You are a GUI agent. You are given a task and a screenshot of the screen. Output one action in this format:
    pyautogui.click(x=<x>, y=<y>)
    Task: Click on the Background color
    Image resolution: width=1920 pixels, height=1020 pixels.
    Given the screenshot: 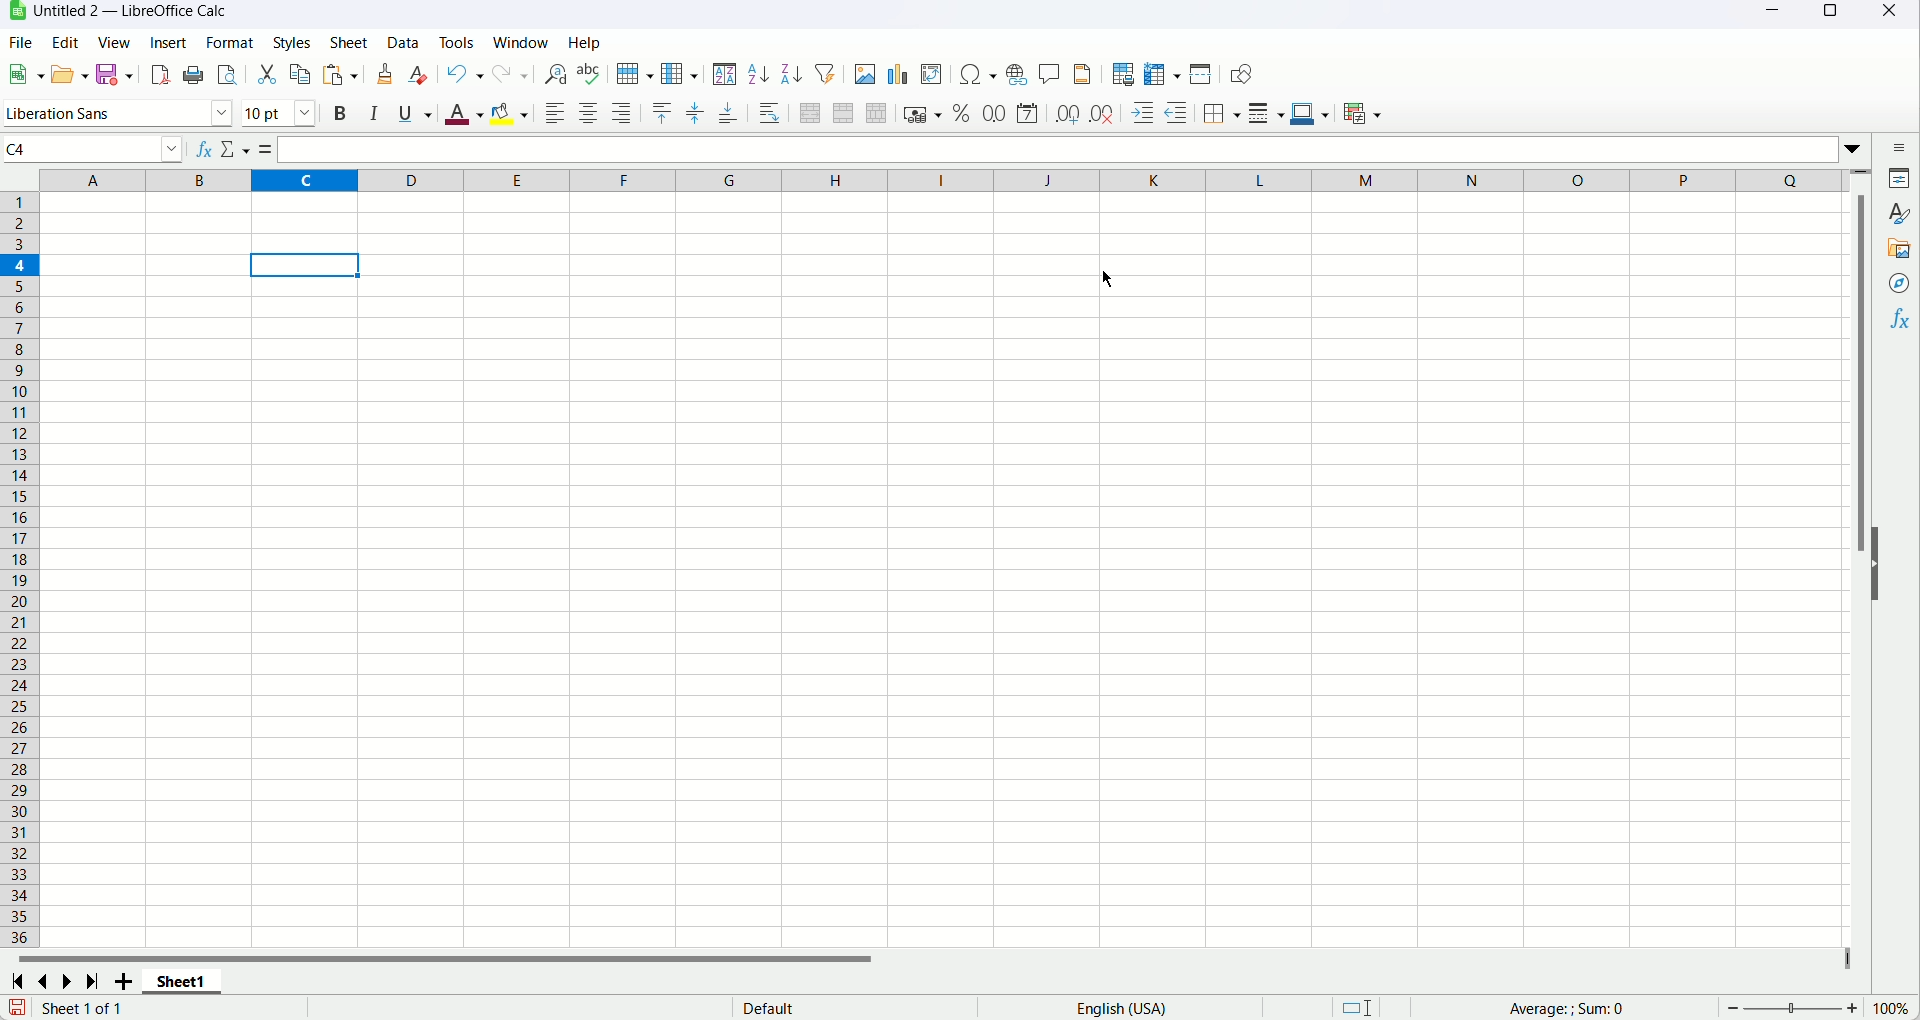 What is the action you would take?
    pyautogui.click(x=510, y=116)
    